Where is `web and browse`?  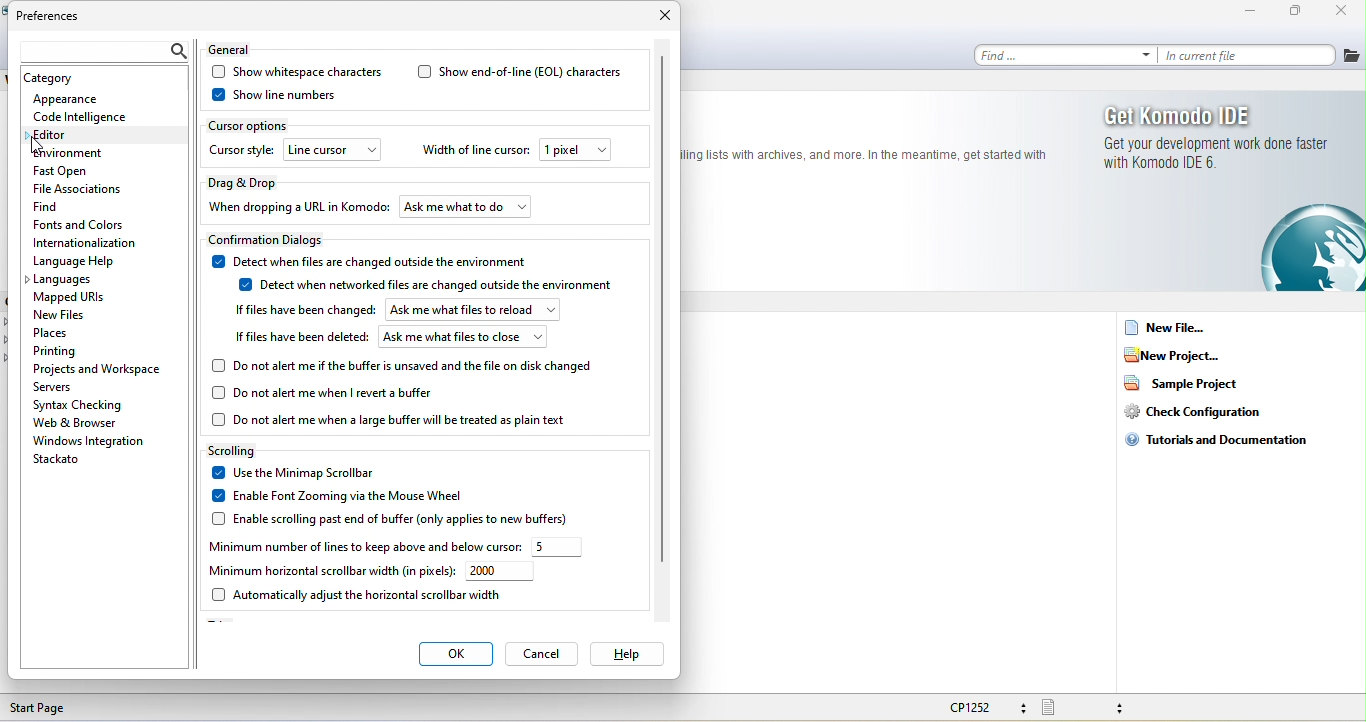
web and browse is located at coordinates (91, 422).